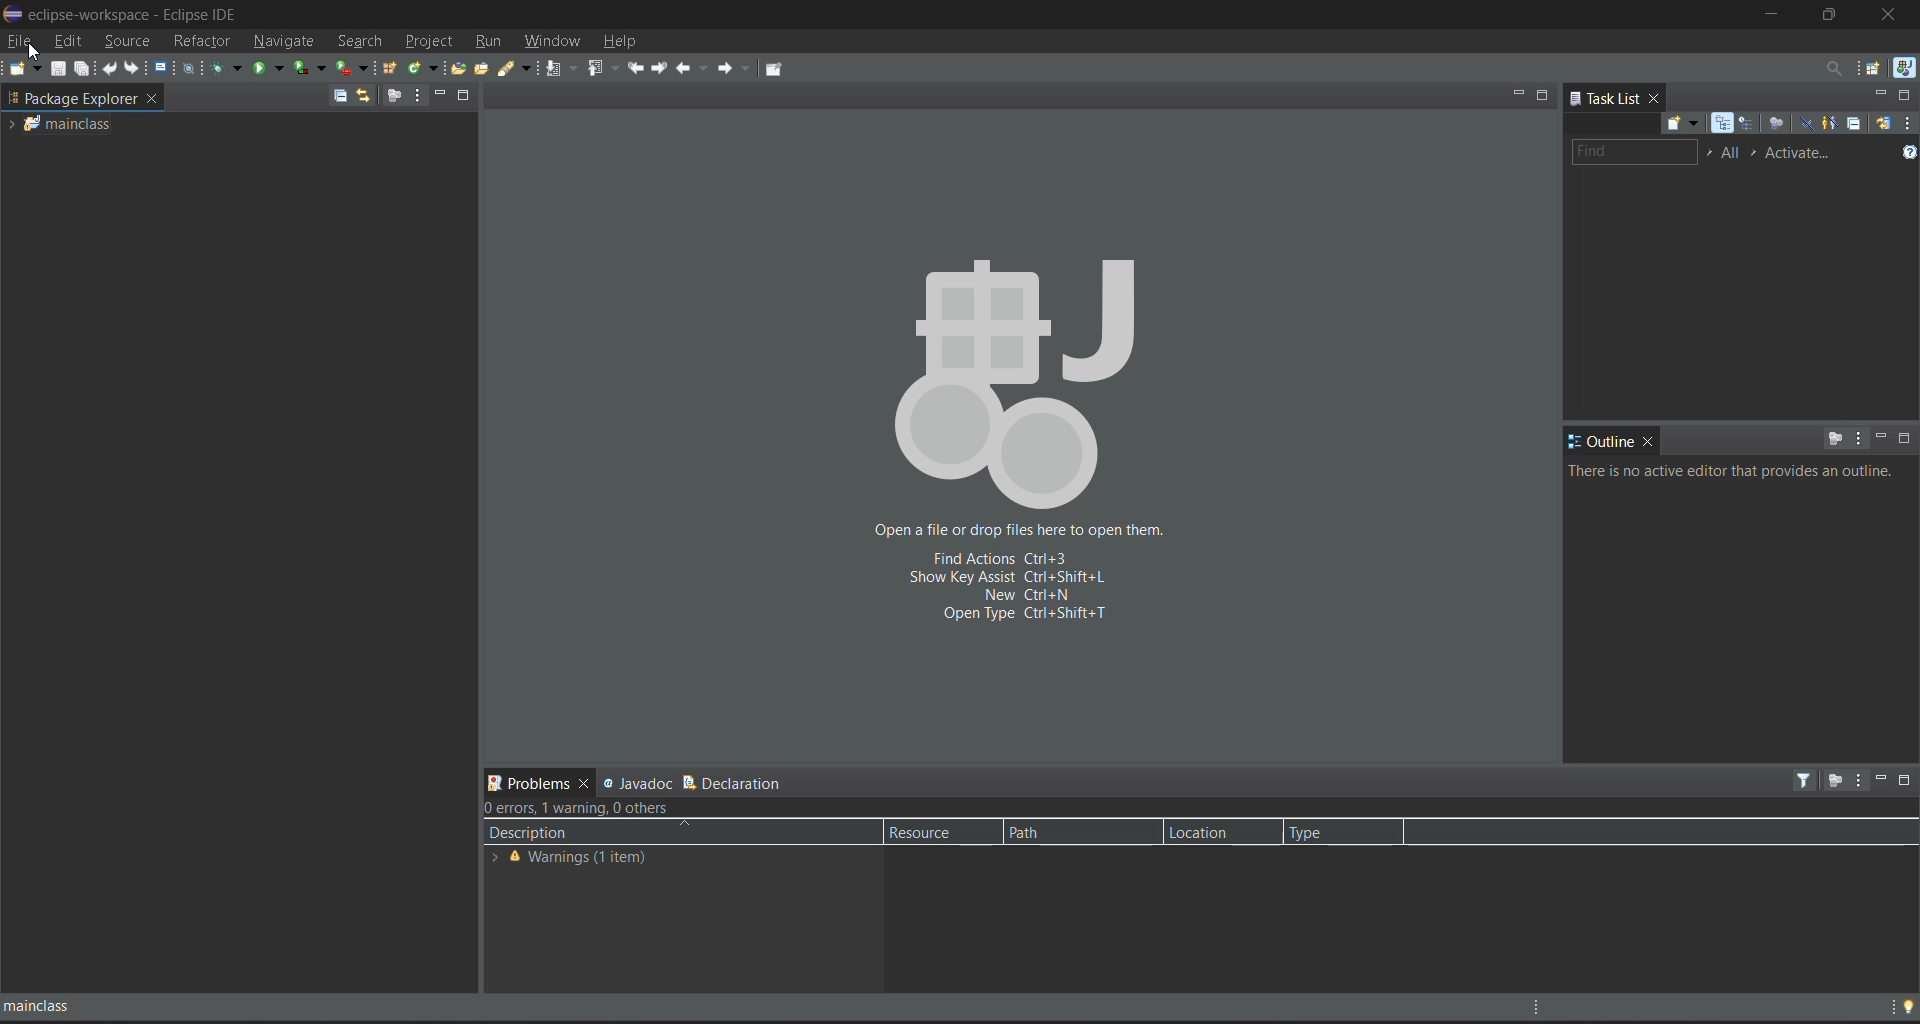 The height and width of the screenshot is (1024, 1920). What do you see at coordinates (202, 41) in the screenshot?
I see `refractor` at bounding box center [202, 41].